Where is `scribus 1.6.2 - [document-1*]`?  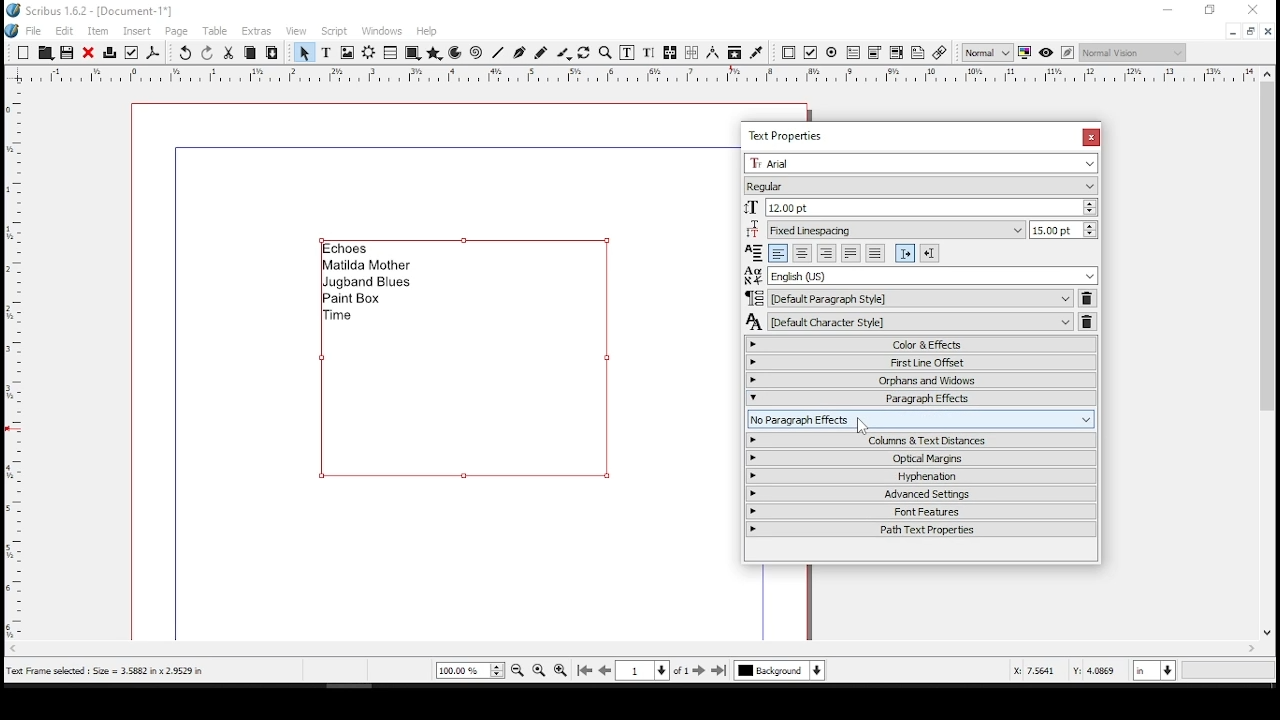
scribus 1.6.2 - [document-1*] is located at coordinates (102, 9).